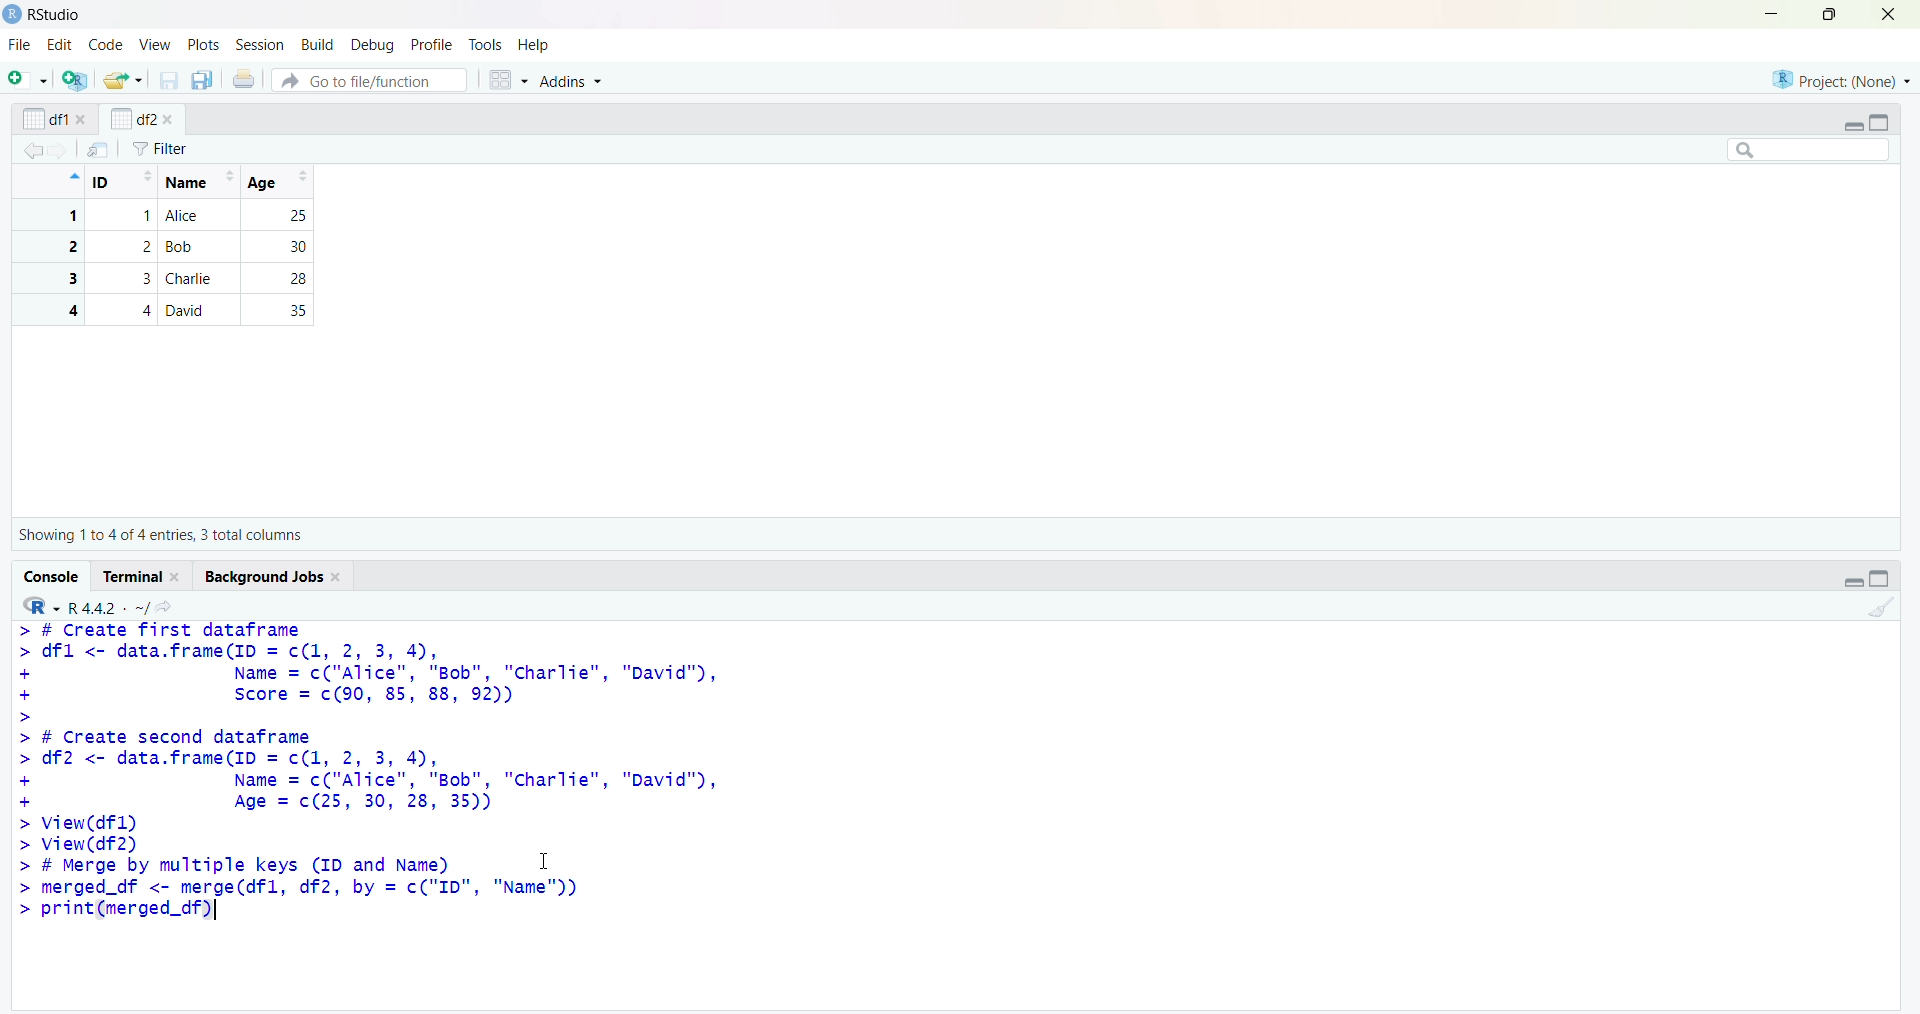  Describe the element at coordinates (178, 577) in the screenshot. I see `close` at that location.